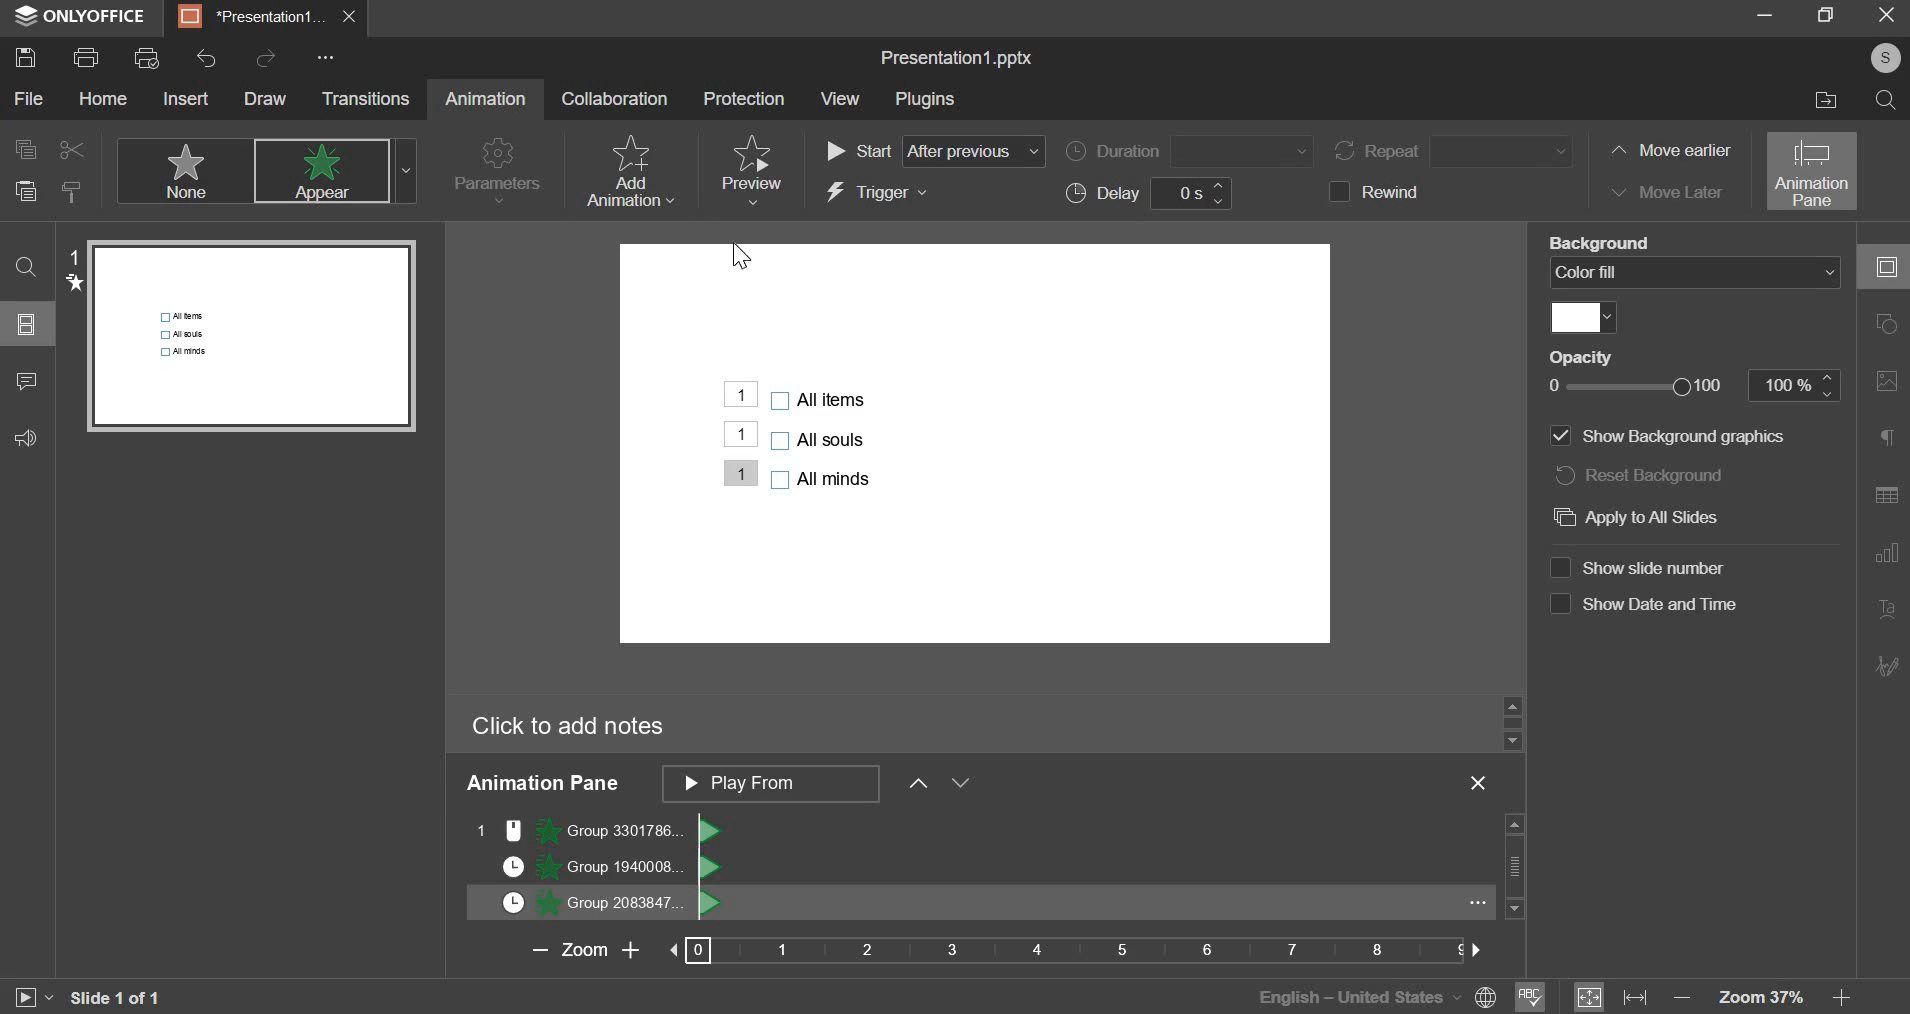  I want to click on show slide number, so click(1639, 568).